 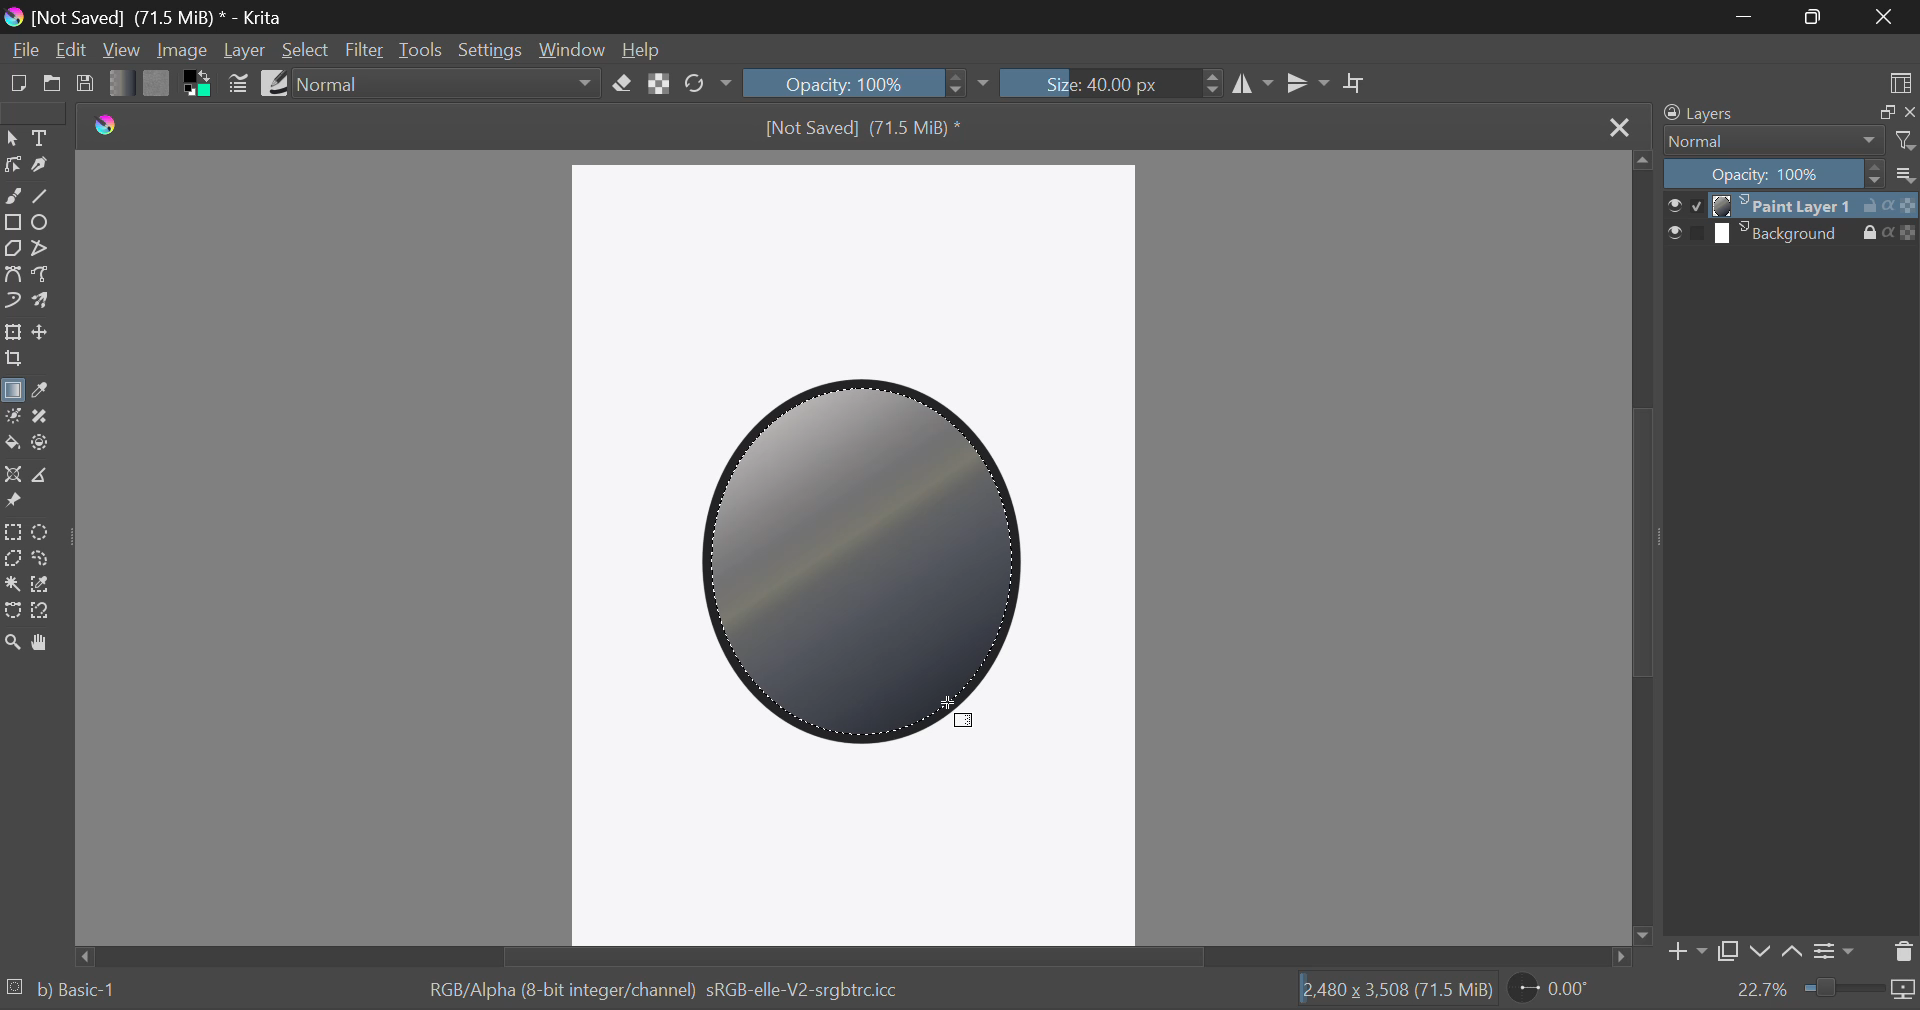 What do you see at coordinates (18, 19) in the screenshot?
I see `logo` at bounding box center [18, 19].